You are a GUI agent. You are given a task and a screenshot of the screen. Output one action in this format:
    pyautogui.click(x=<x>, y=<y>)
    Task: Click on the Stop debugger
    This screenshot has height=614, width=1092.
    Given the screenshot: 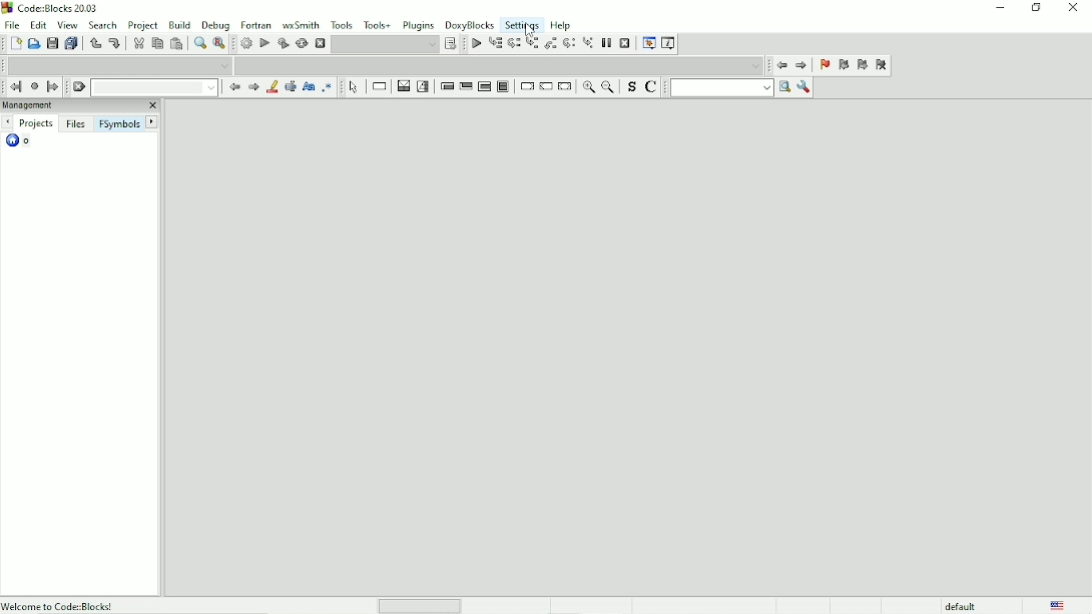 What is the action you would take?
    pyautogui.click(x=625, y=44)
    